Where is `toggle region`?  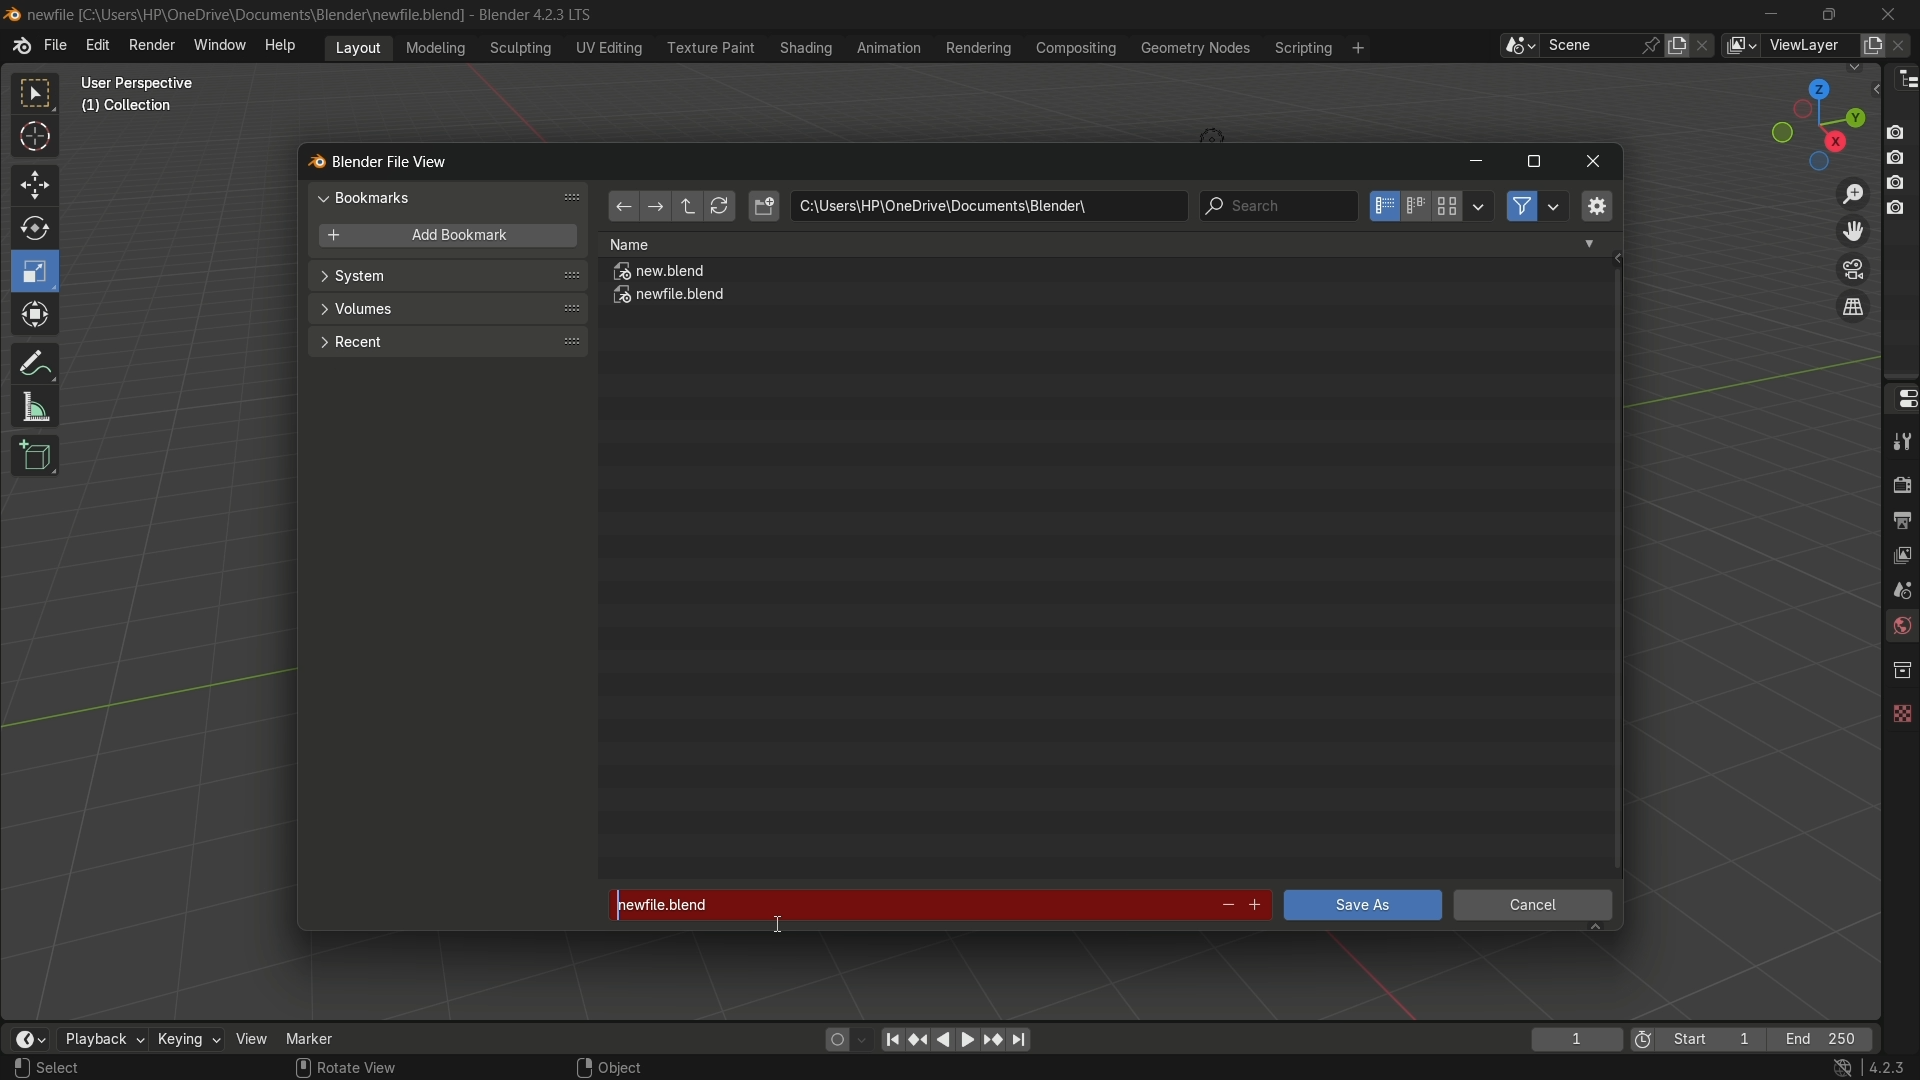
toggle region is located at coordinates (1595, 205).